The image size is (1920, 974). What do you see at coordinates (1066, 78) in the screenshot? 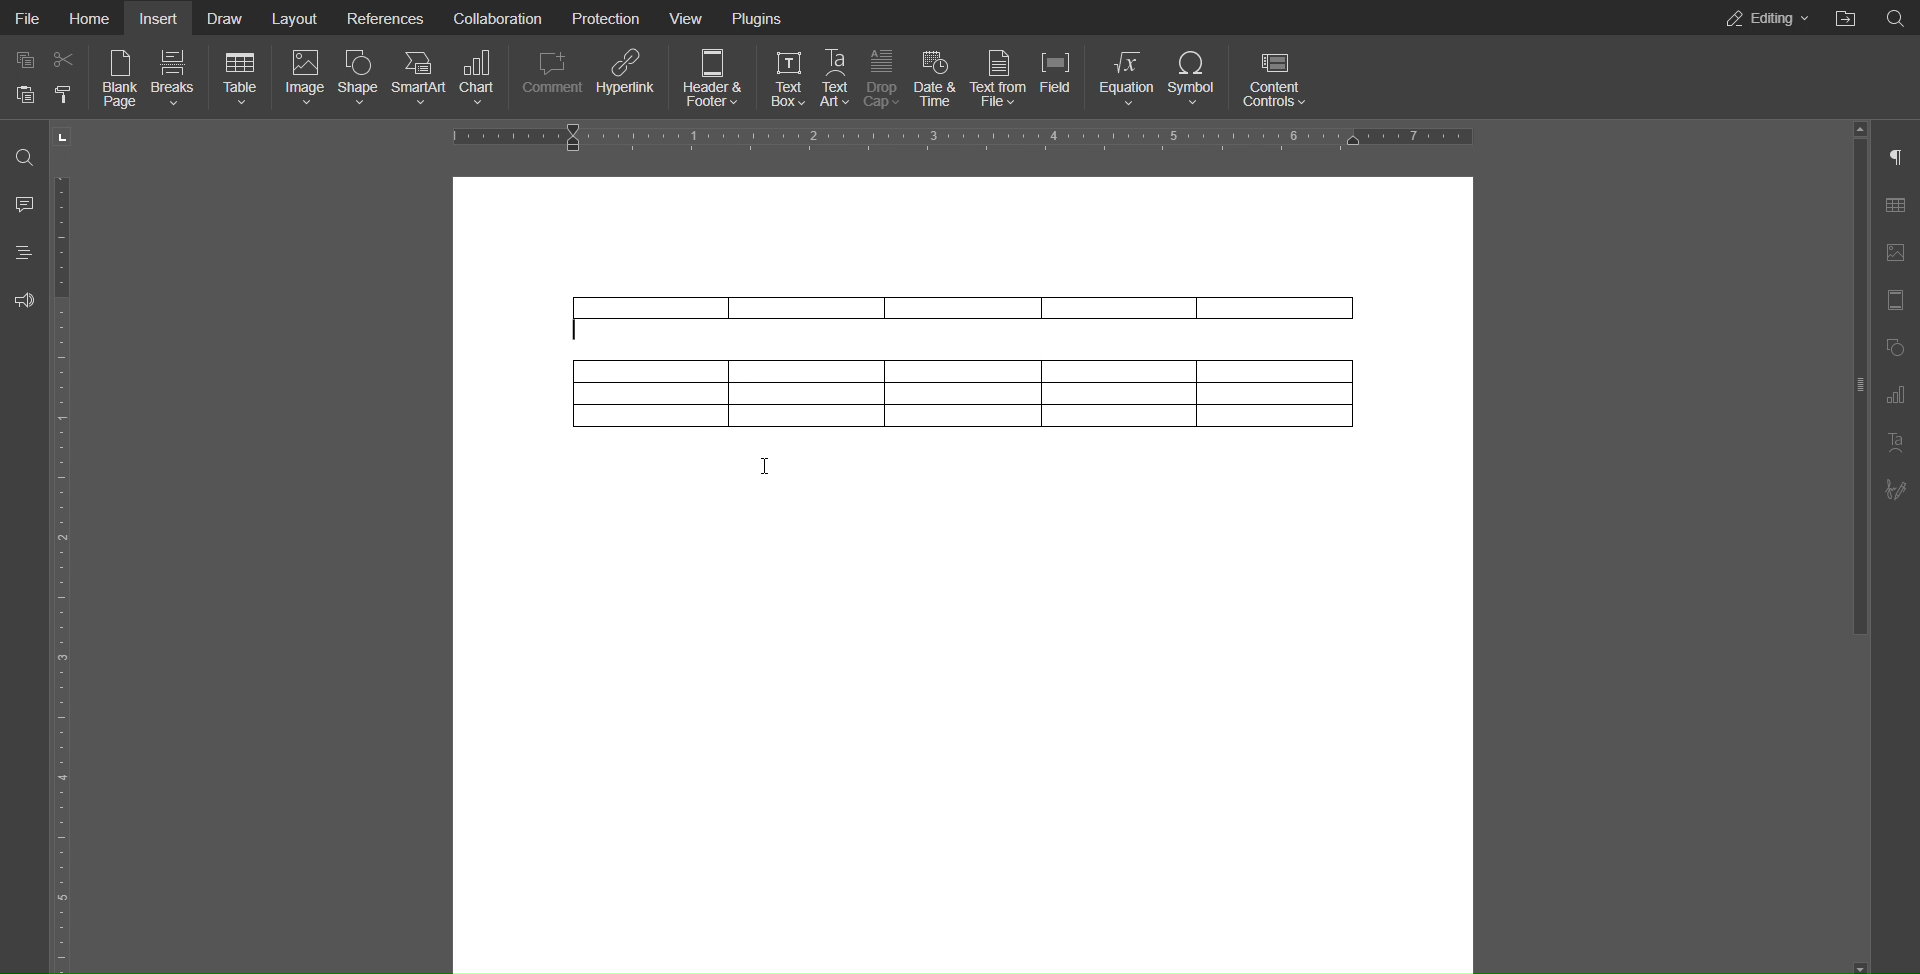
I see `Field` at bounding box center [1066, 78].